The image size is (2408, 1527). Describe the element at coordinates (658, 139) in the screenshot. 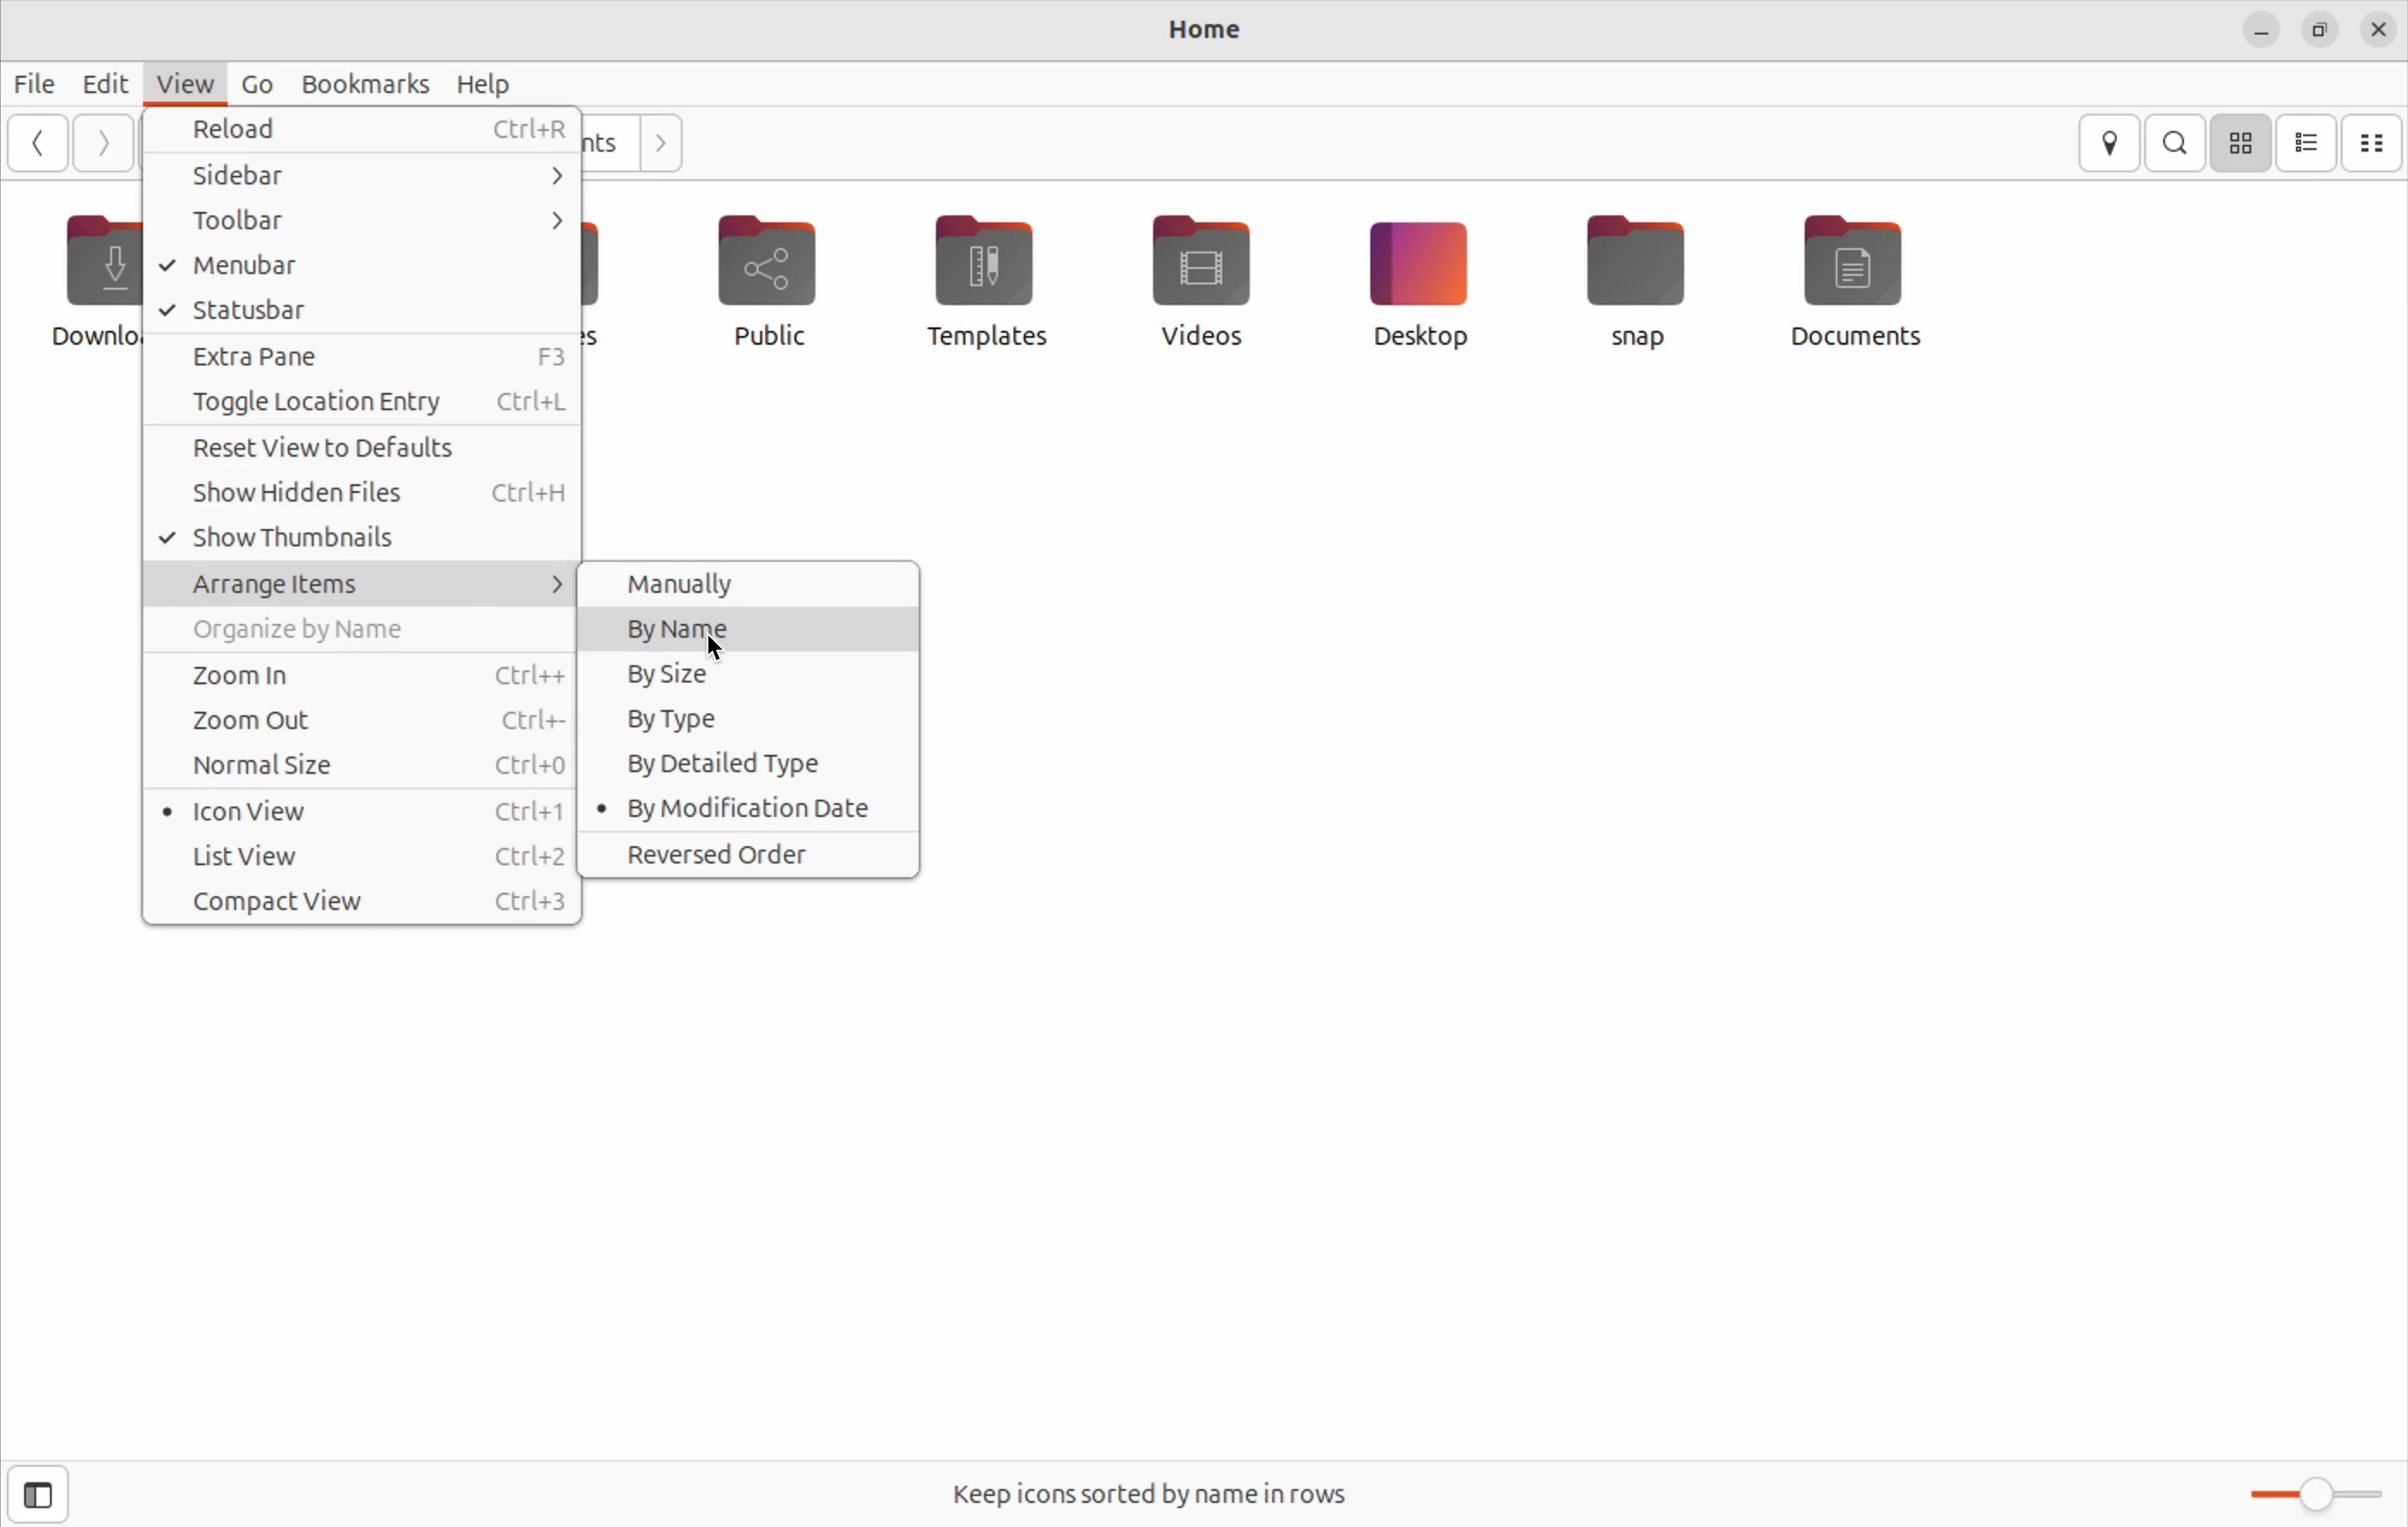

I see `Go next` at that location.